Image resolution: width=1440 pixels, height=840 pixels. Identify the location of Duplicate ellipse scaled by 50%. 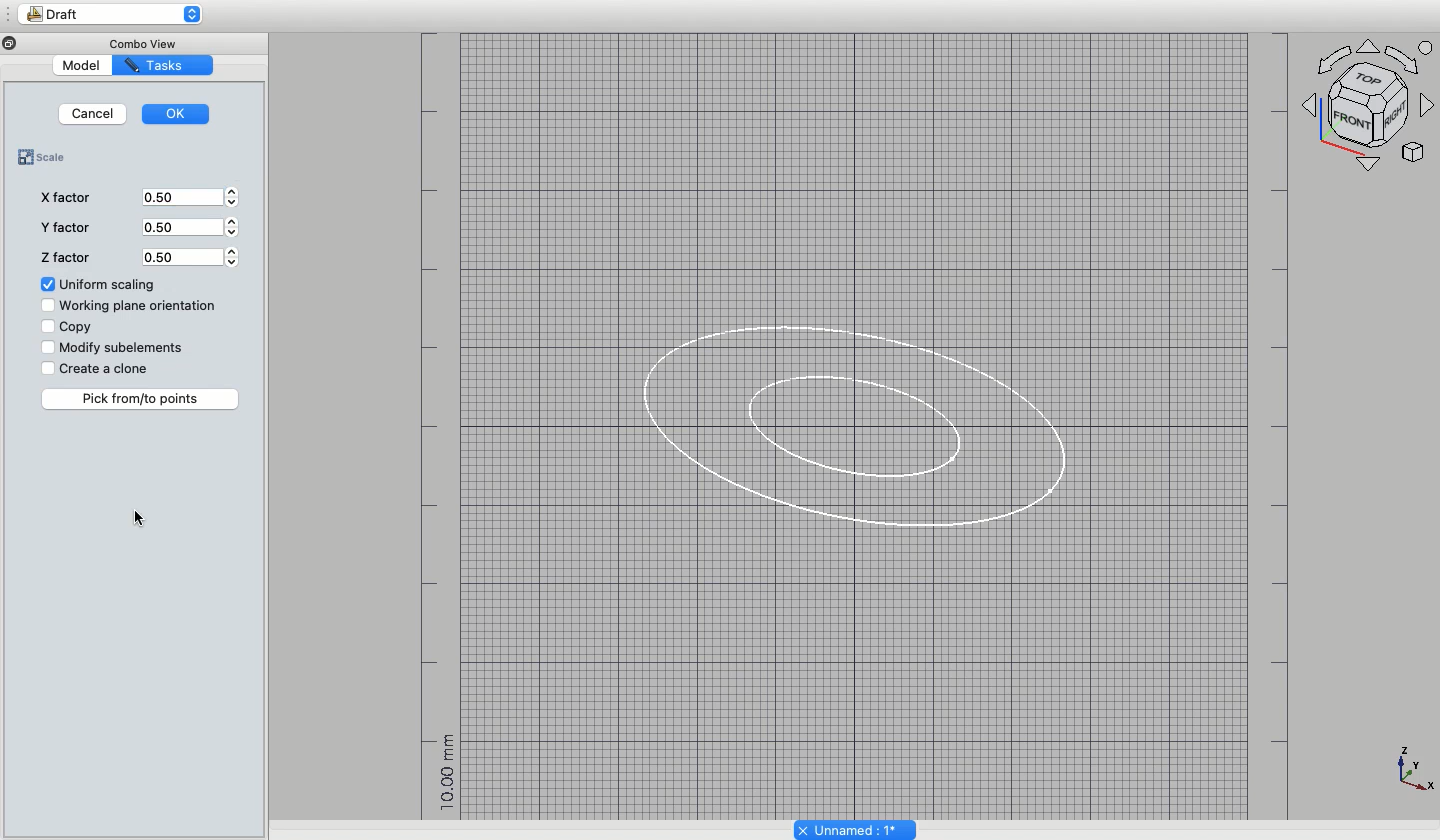
(875, 427).